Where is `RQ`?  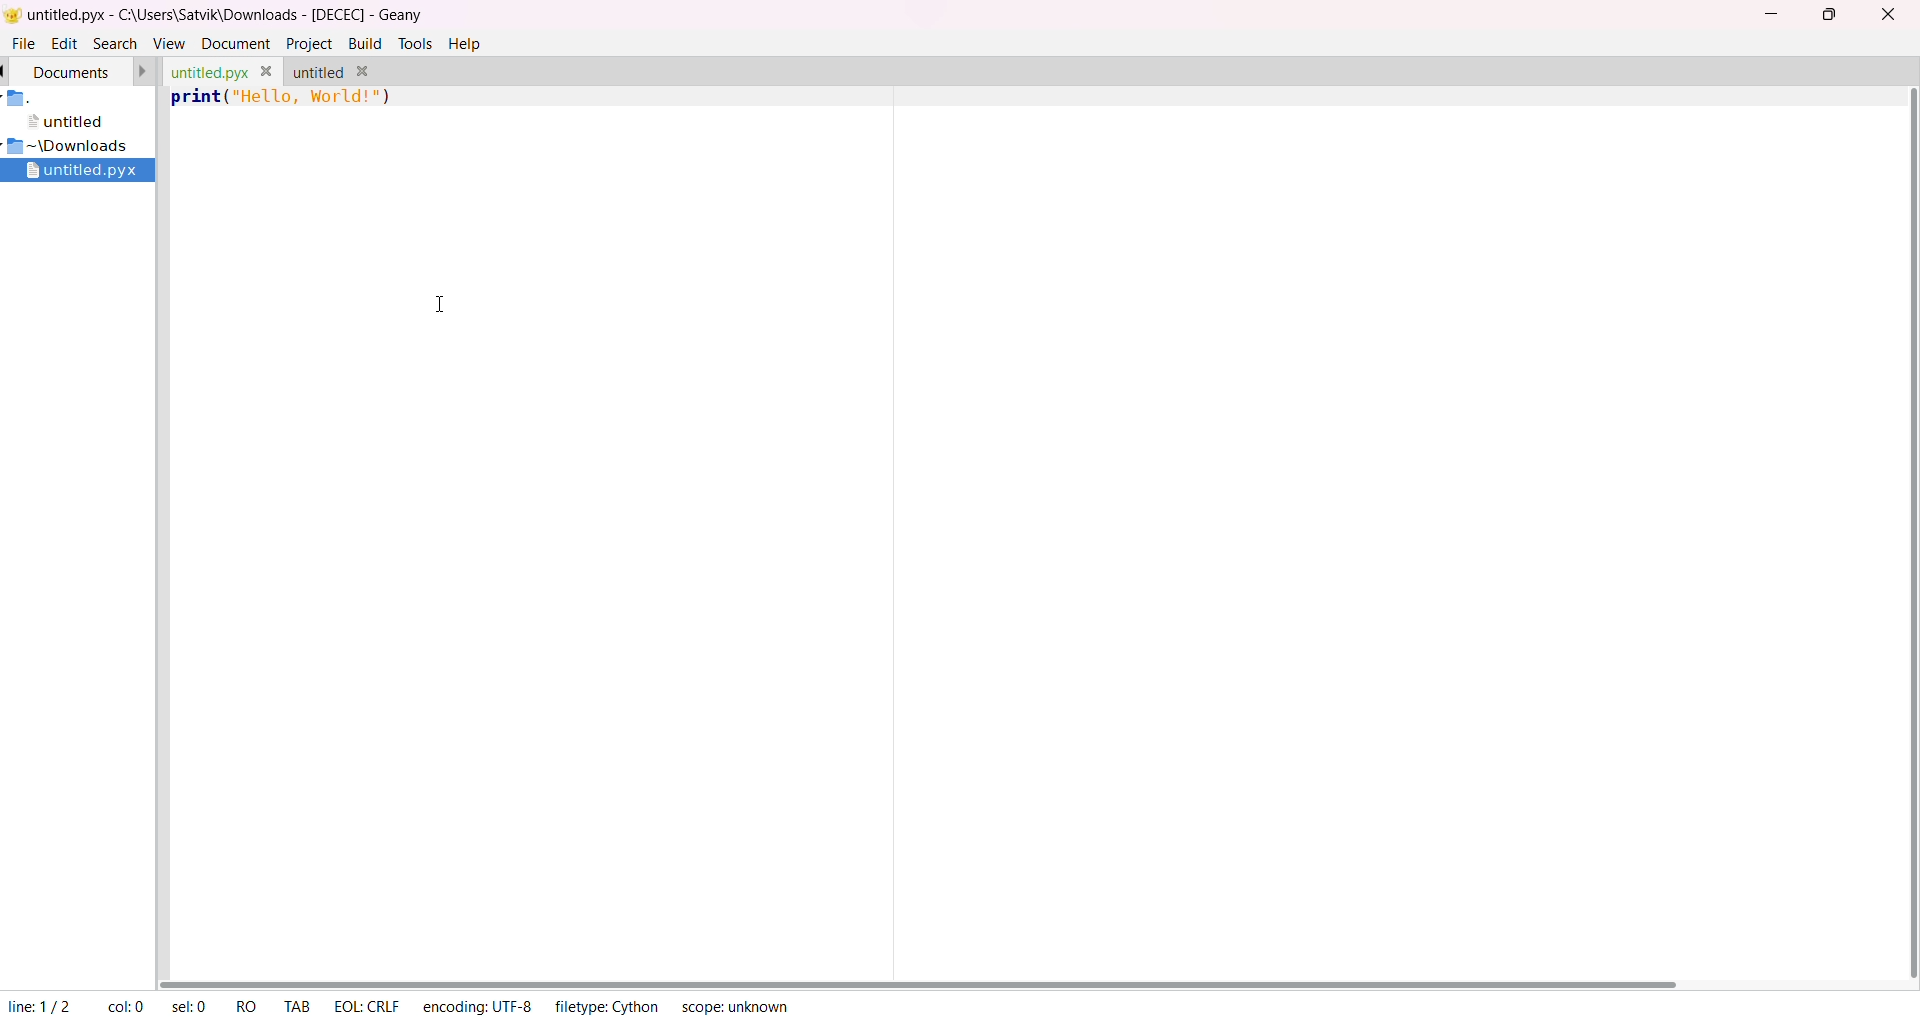
RQ is located at coordinates (246, 1004).